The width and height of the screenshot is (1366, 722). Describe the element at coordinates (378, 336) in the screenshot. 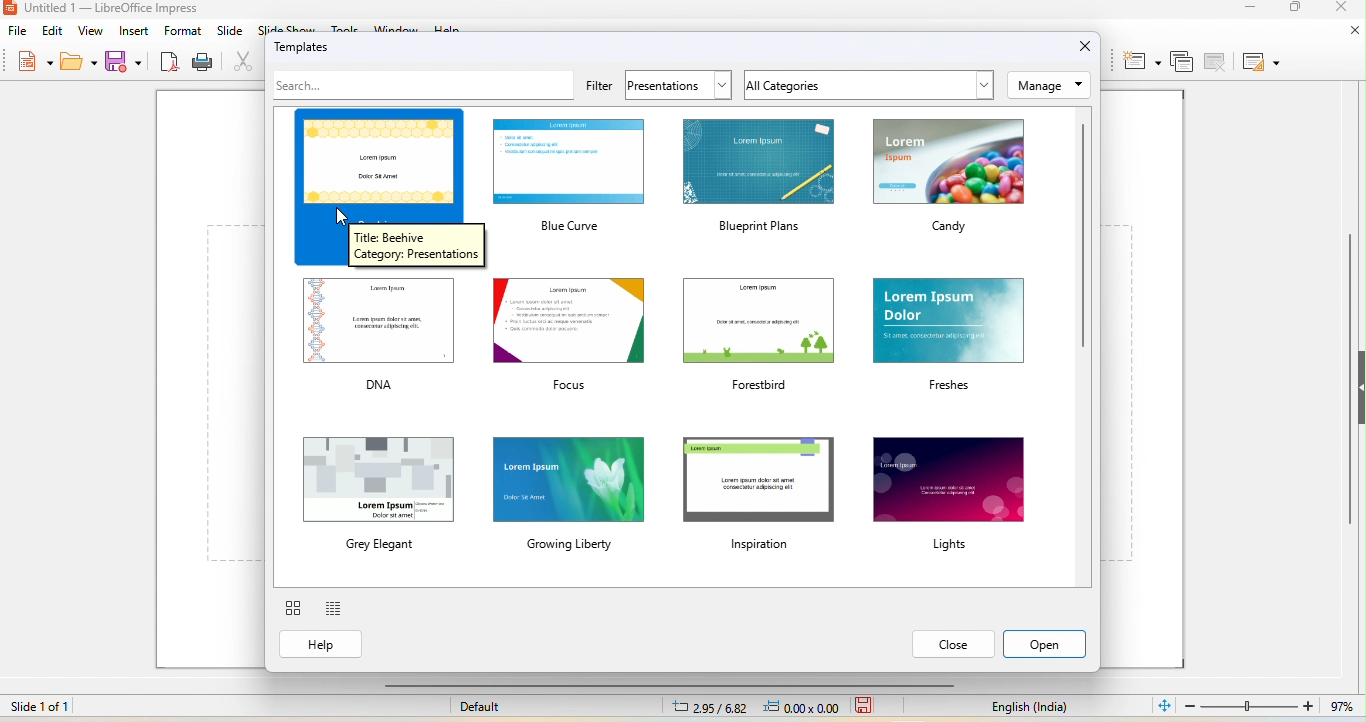

I see `DNA` at that location.